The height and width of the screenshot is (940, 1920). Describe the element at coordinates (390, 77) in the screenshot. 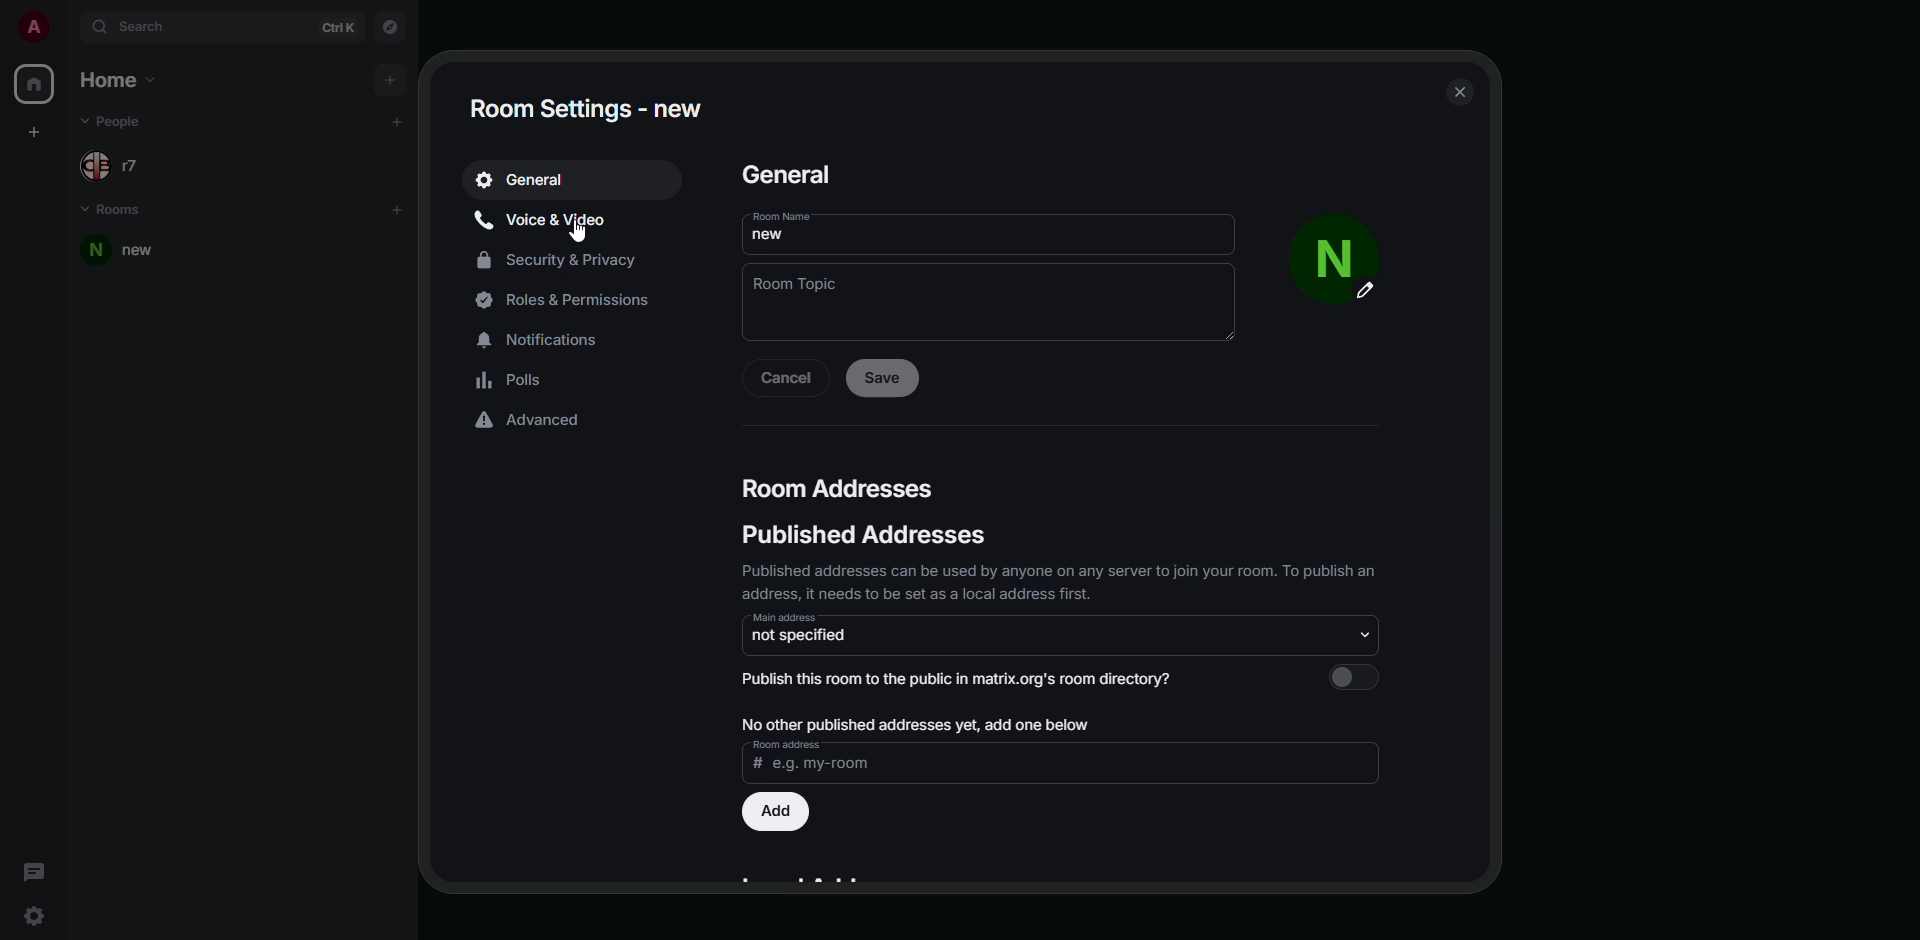

I see `add` at that location.